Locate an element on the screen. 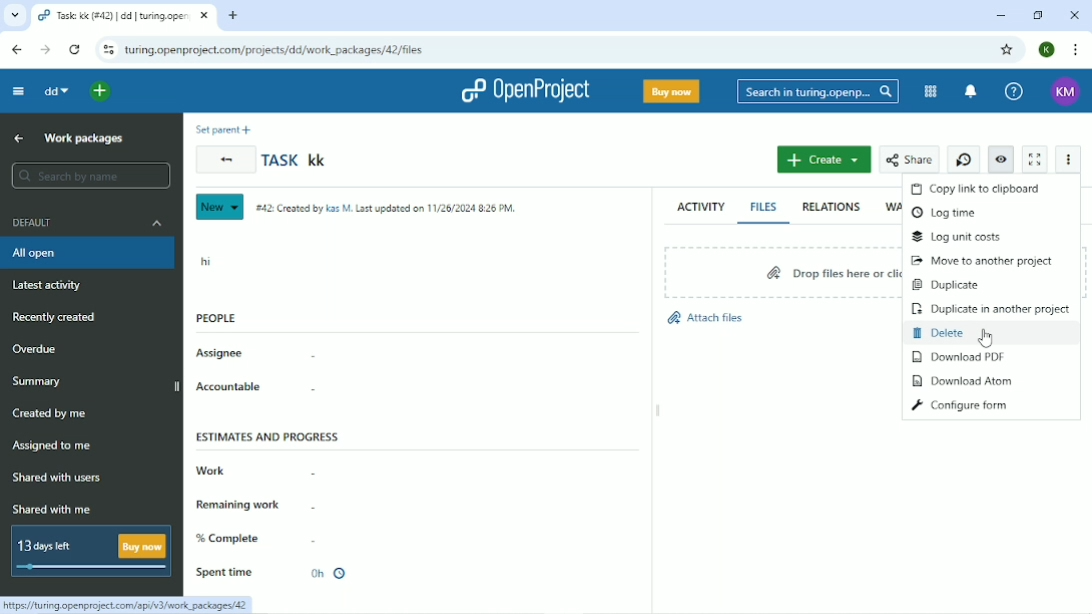  Unwatch work package is located at coordinates (1000, 160).